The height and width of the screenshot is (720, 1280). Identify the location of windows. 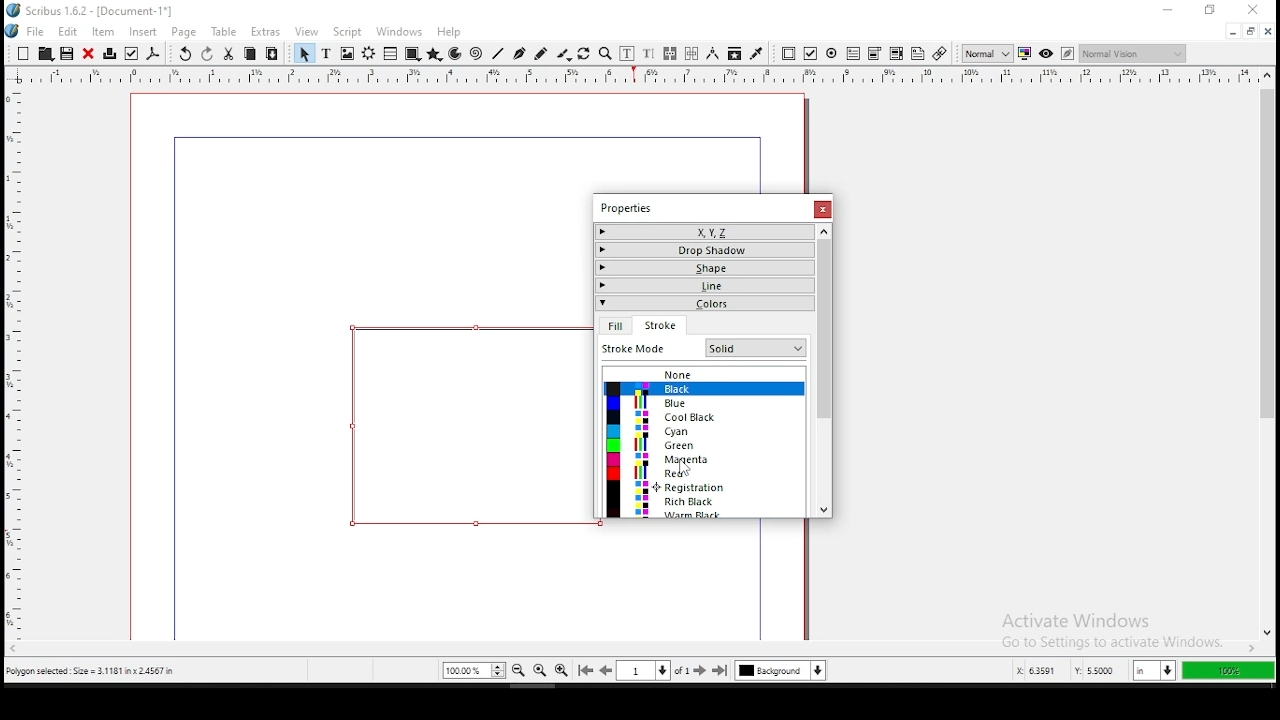
(399, 32).